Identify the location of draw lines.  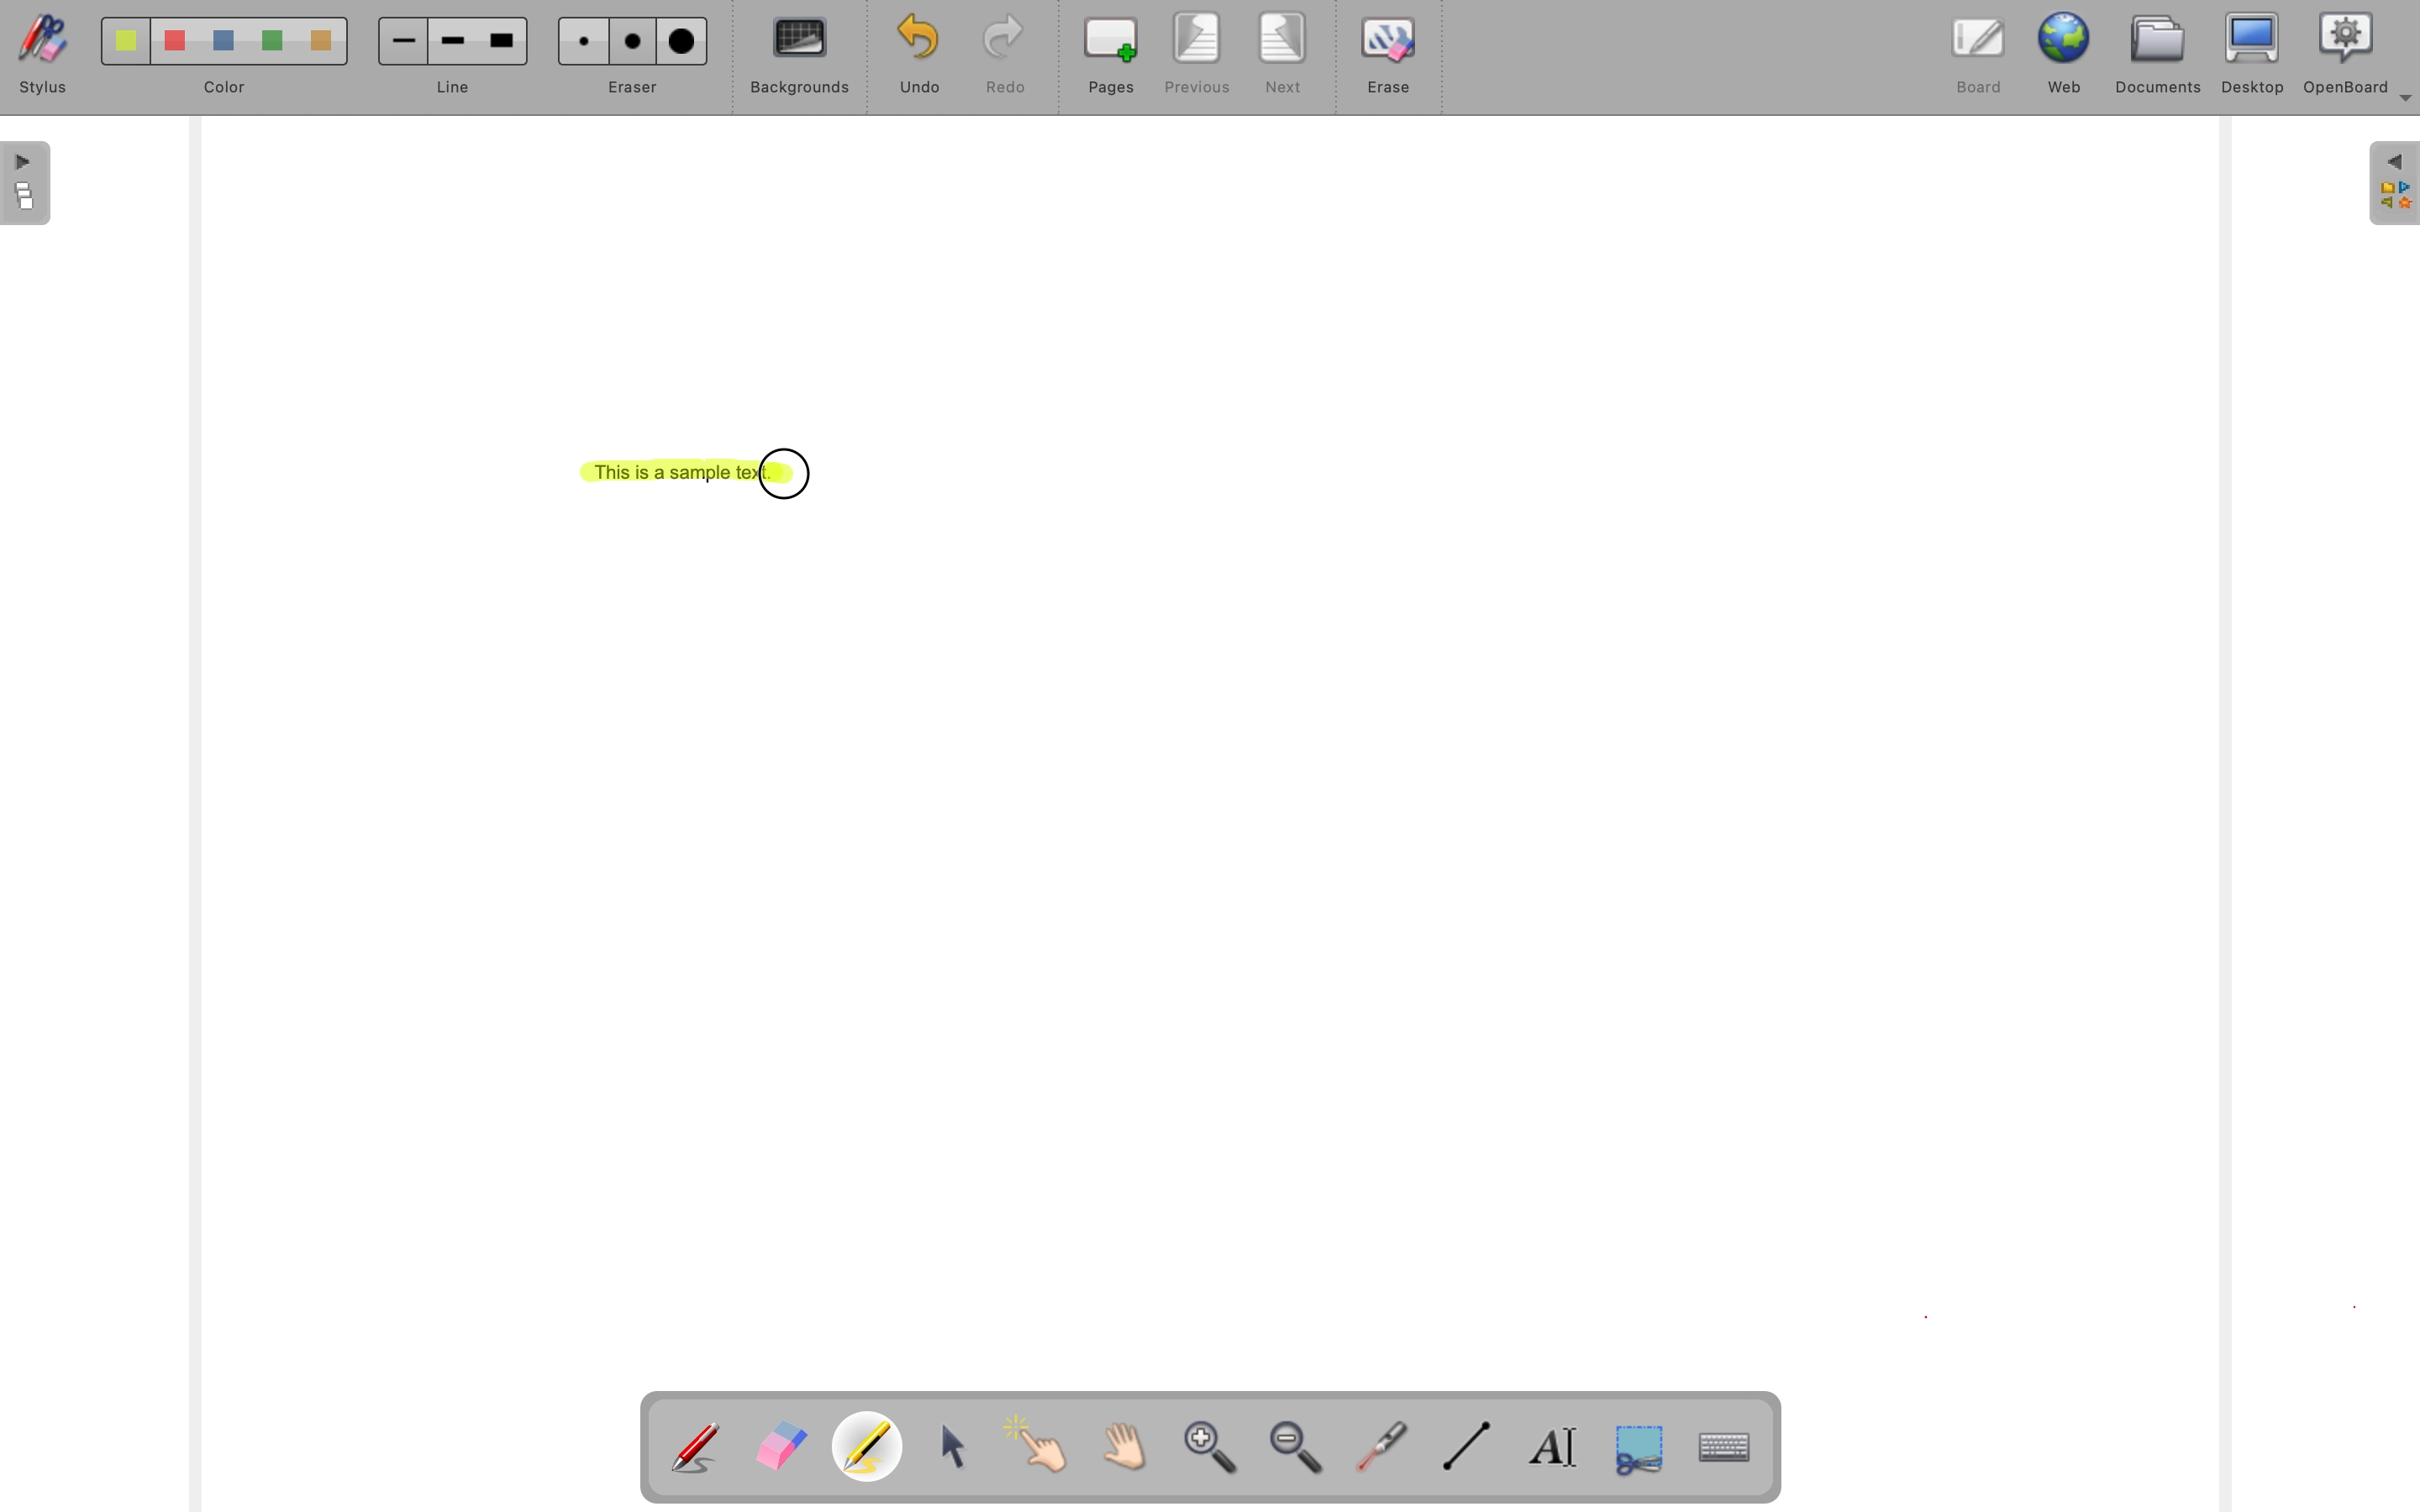
(1467, 1445).